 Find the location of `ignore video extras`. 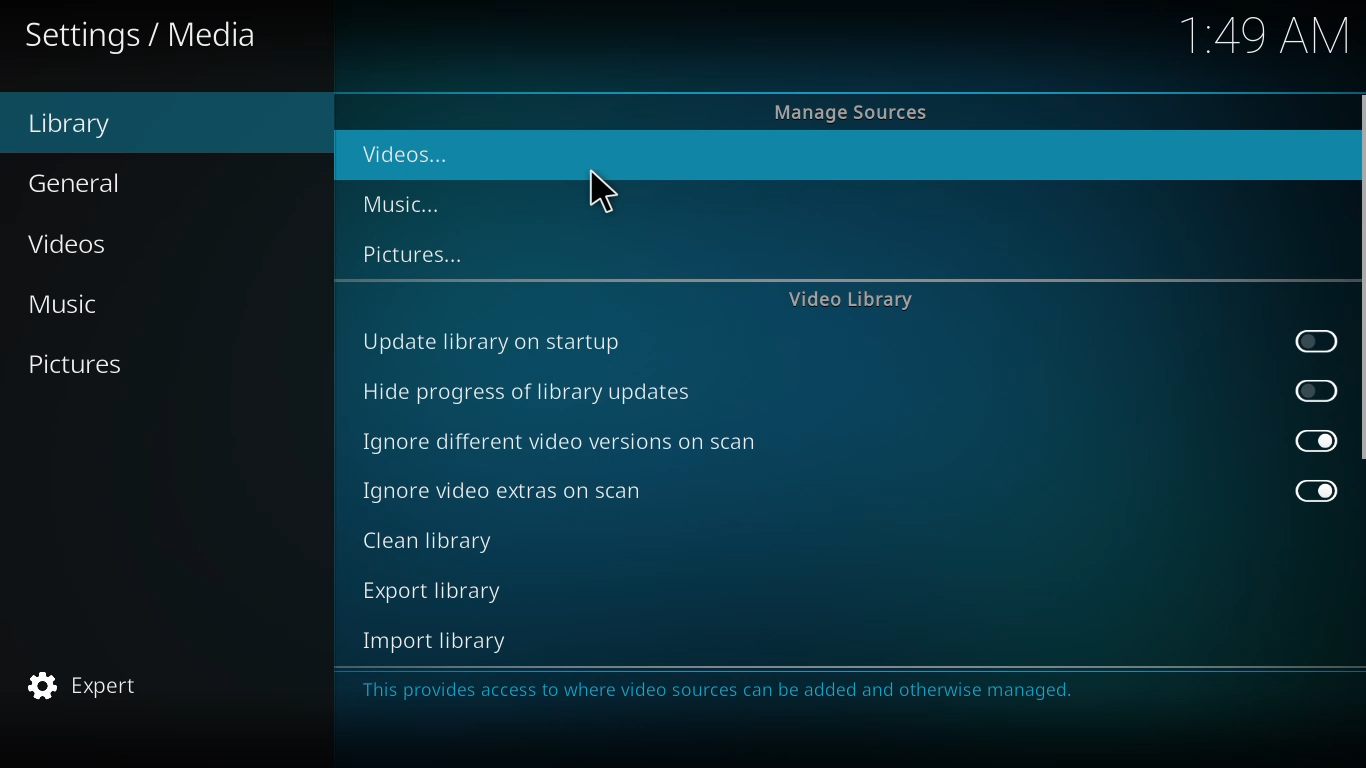

ignore video extras is located at coordinates (503, 489).